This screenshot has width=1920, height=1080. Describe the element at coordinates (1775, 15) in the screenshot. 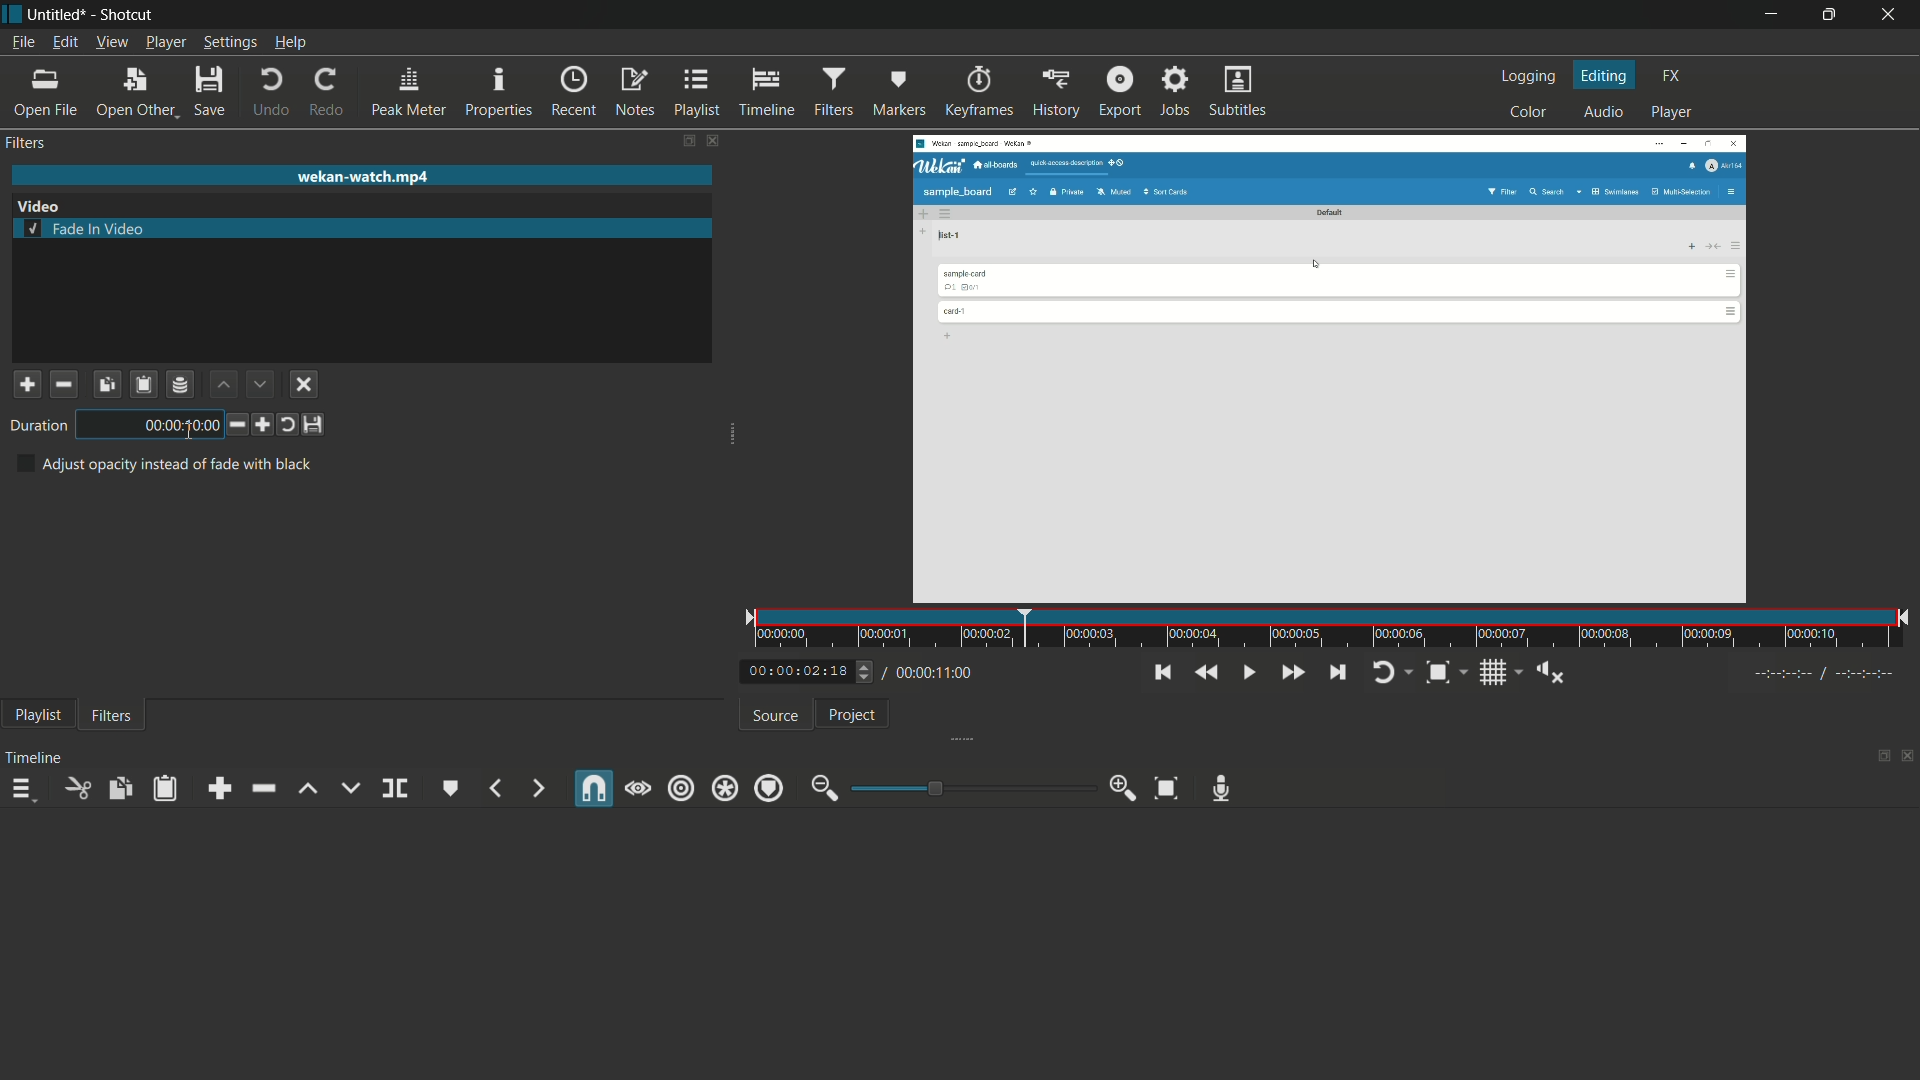

I see `minimize` at that location.